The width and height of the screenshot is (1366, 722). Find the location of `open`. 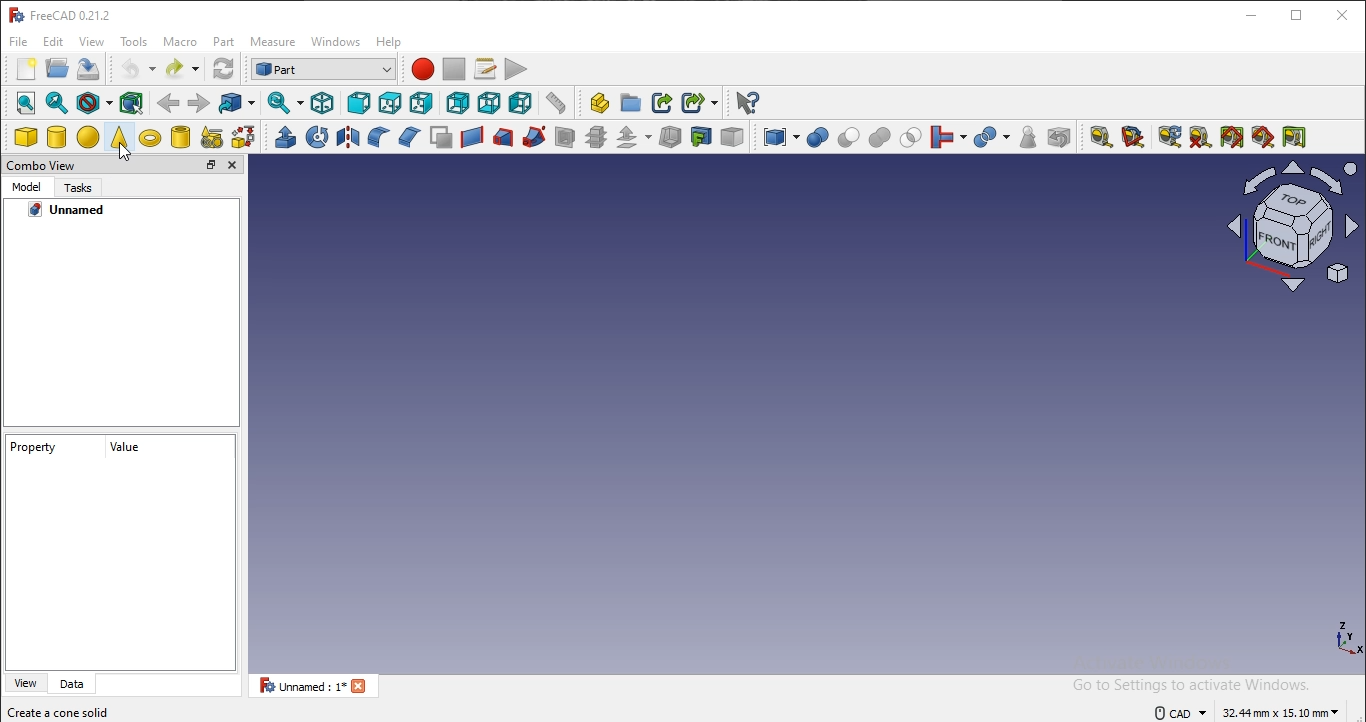

open is located at coordinates (56, 69).